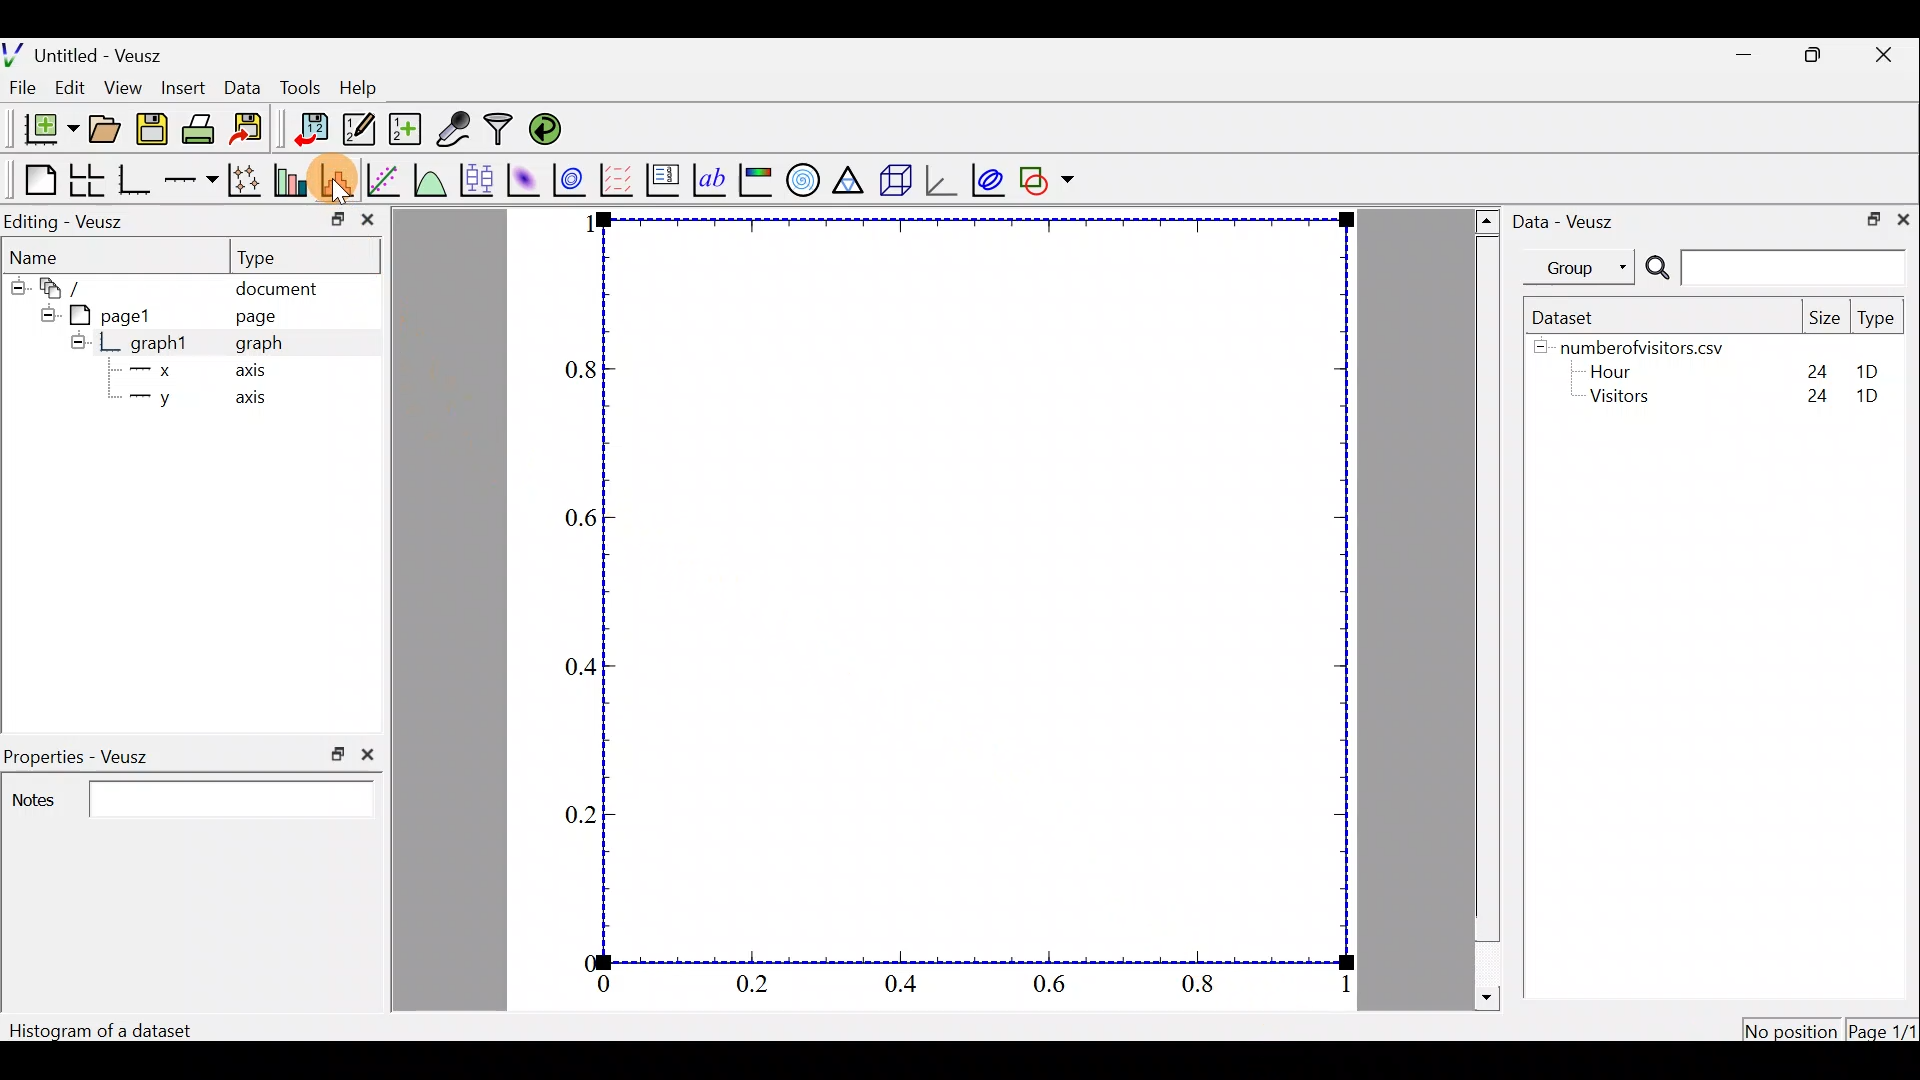  What do you see at coordinates (661, 180) in the screenshot?
I see `plot key` at bounding box center [661, 180].